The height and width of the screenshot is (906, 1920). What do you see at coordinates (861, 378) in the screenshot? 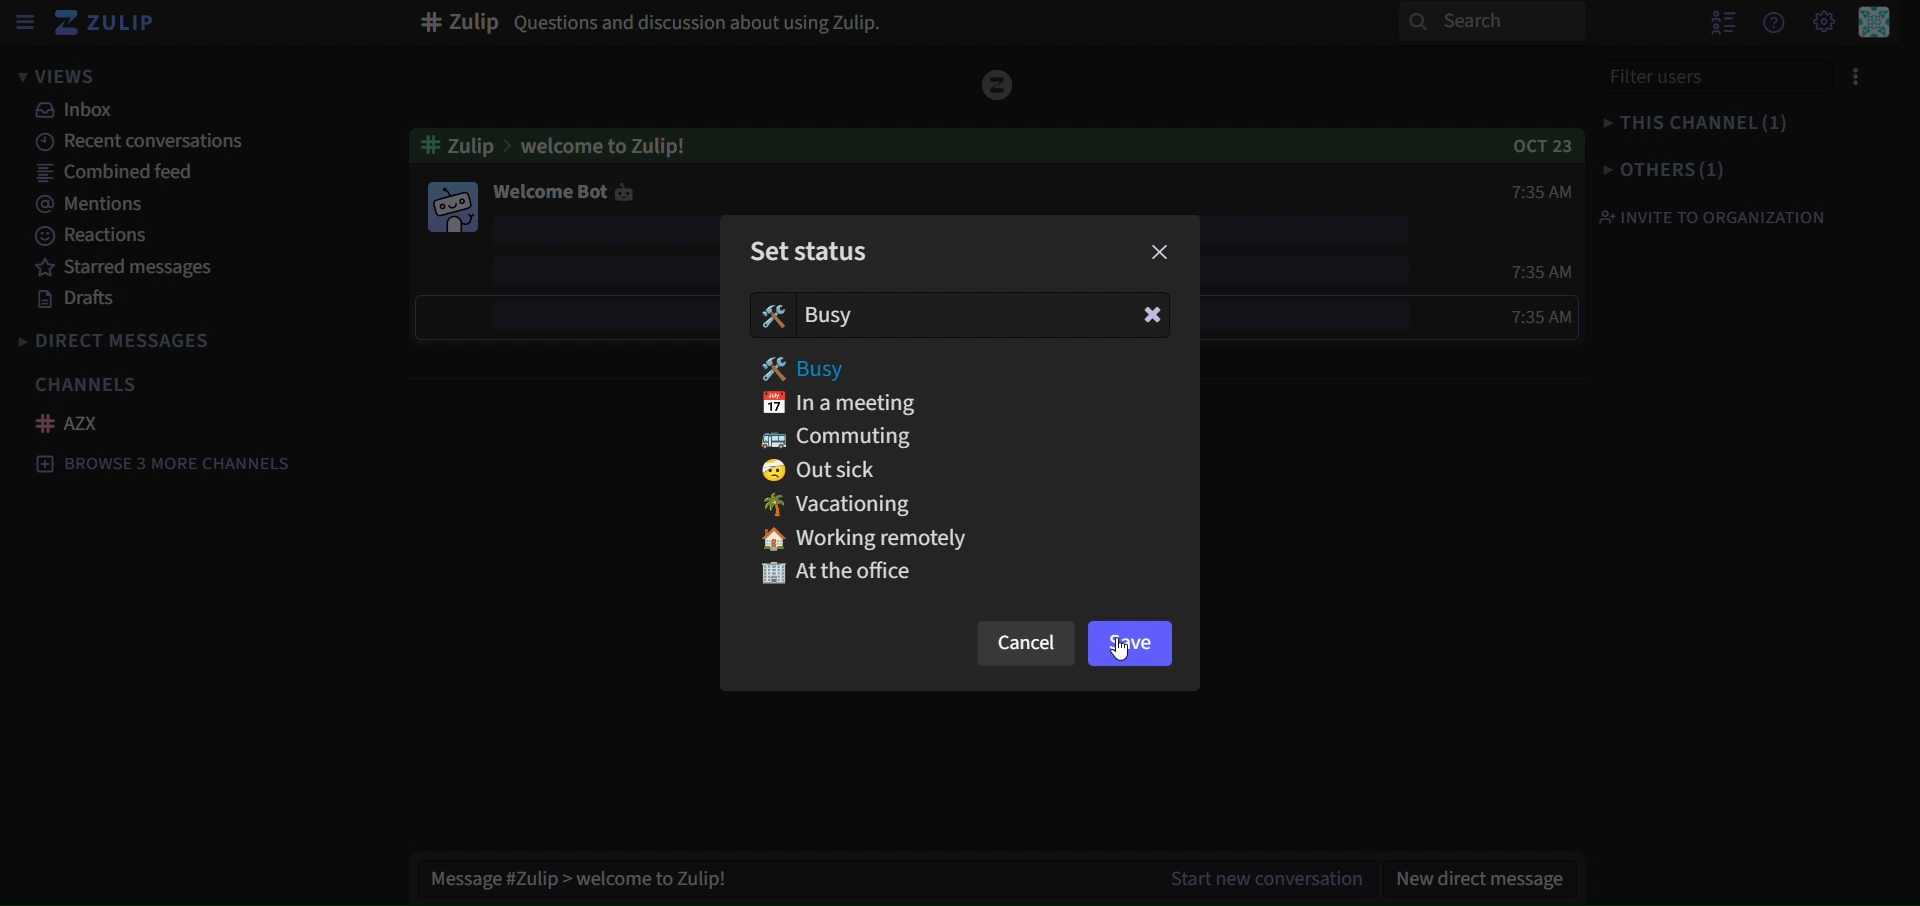
I see `Cursor` at bounding box center [861, 378].